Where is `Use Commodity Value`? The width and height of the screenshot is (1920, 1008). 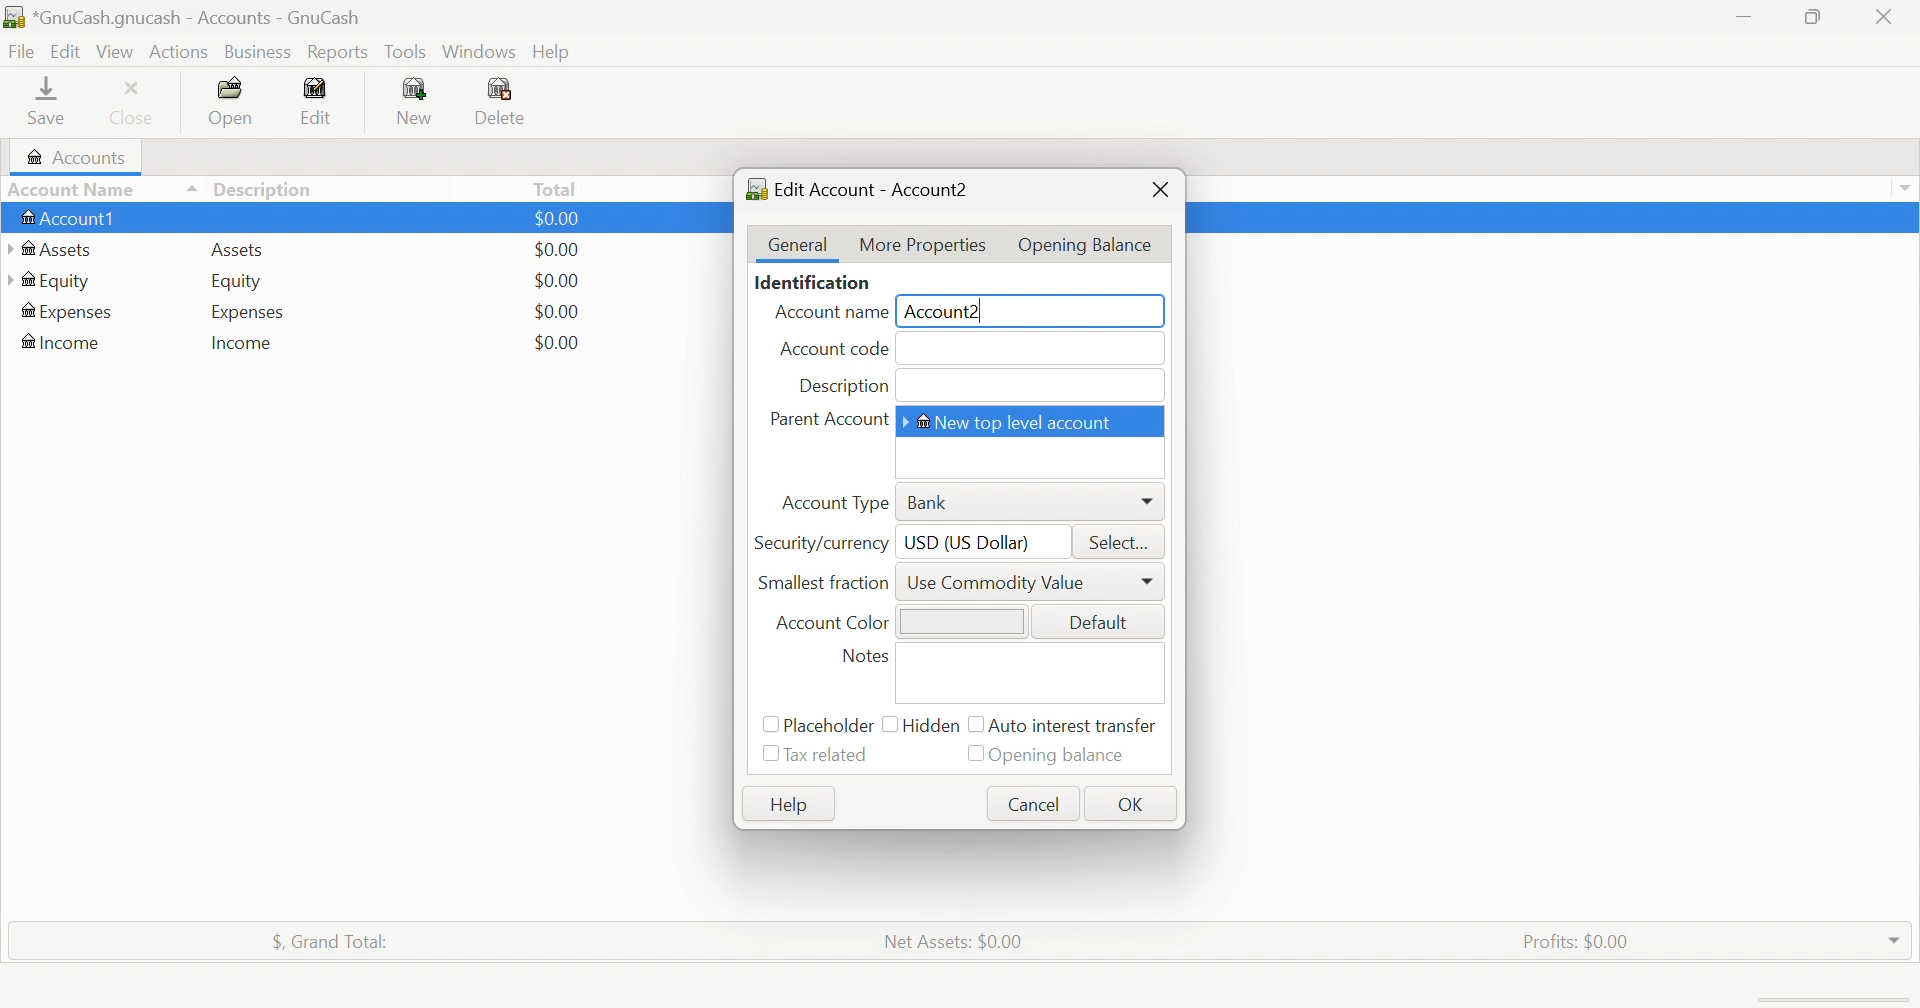 Use Commodity Value is located at coordinates (998, 583).